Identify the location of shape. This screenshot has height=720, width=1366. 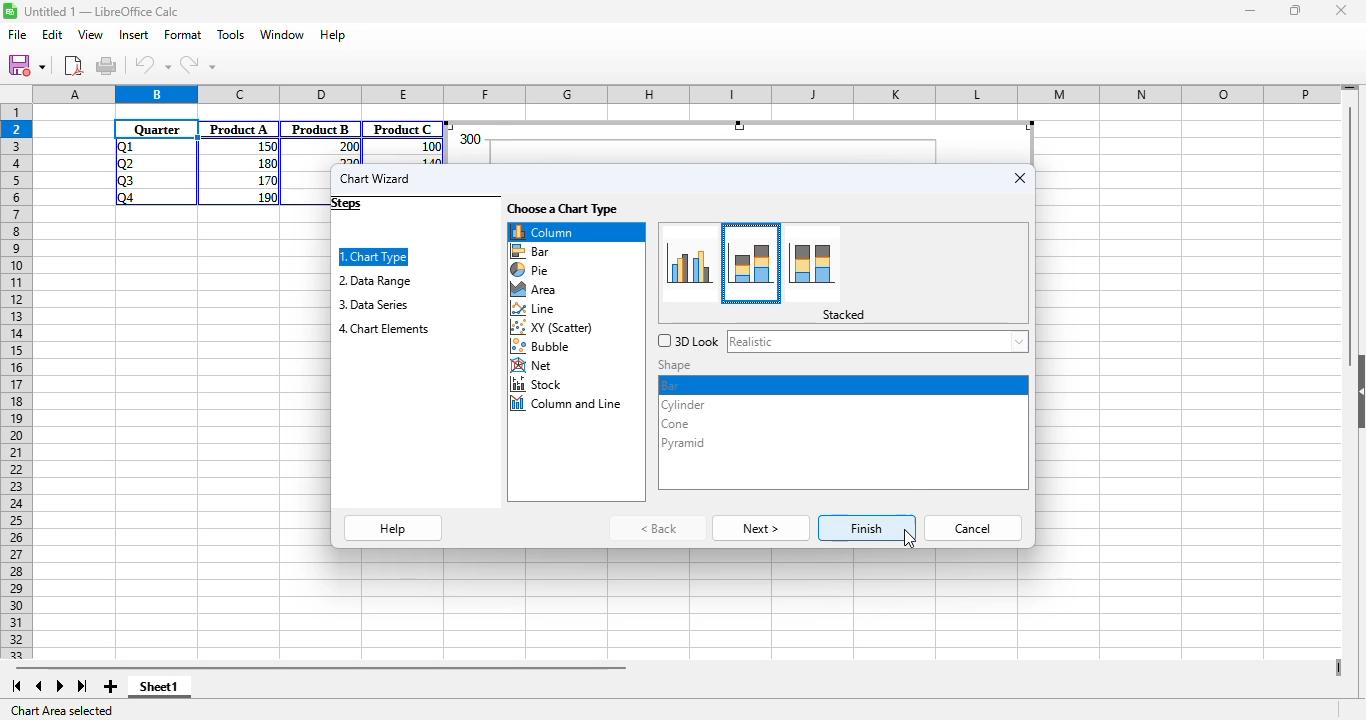
(677, 365).